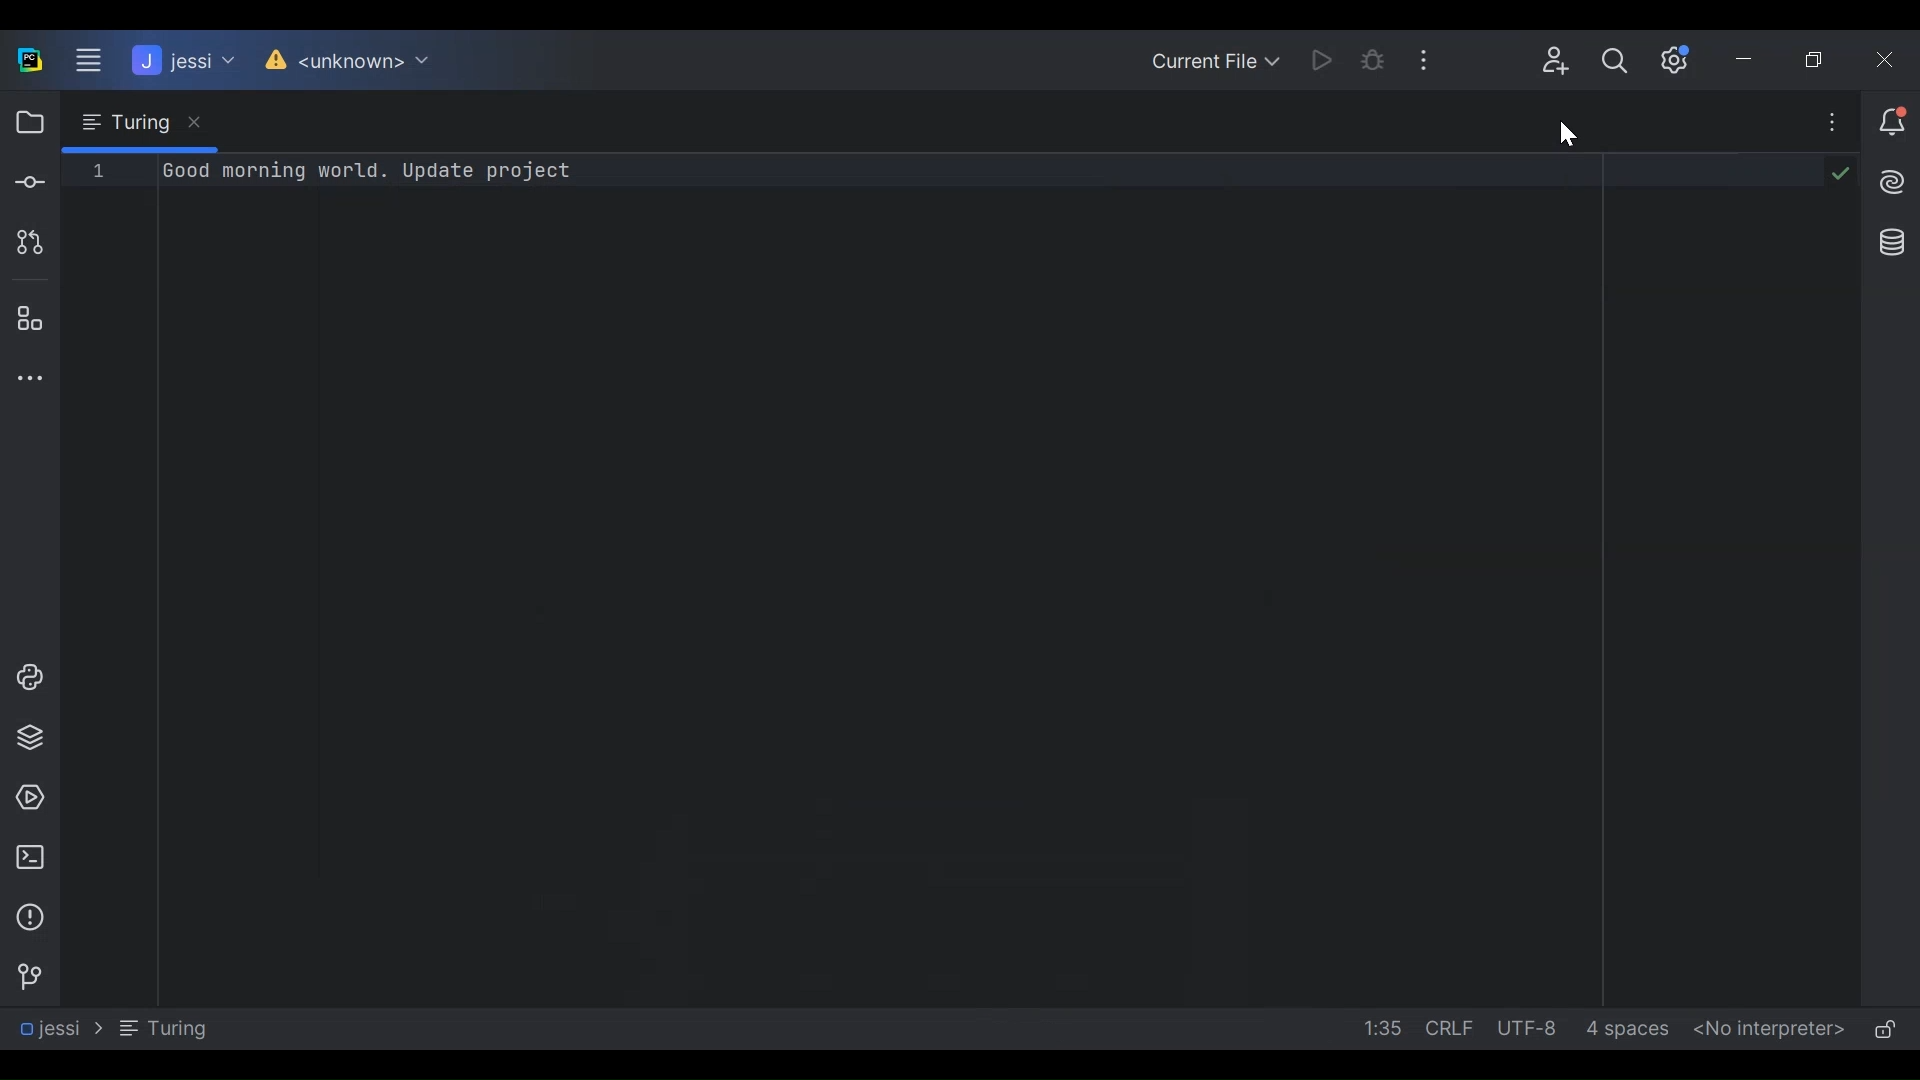 The width and height of the screenshot is (1920, 1080). I want to click on 4 spaces, so click(1633, 1029).